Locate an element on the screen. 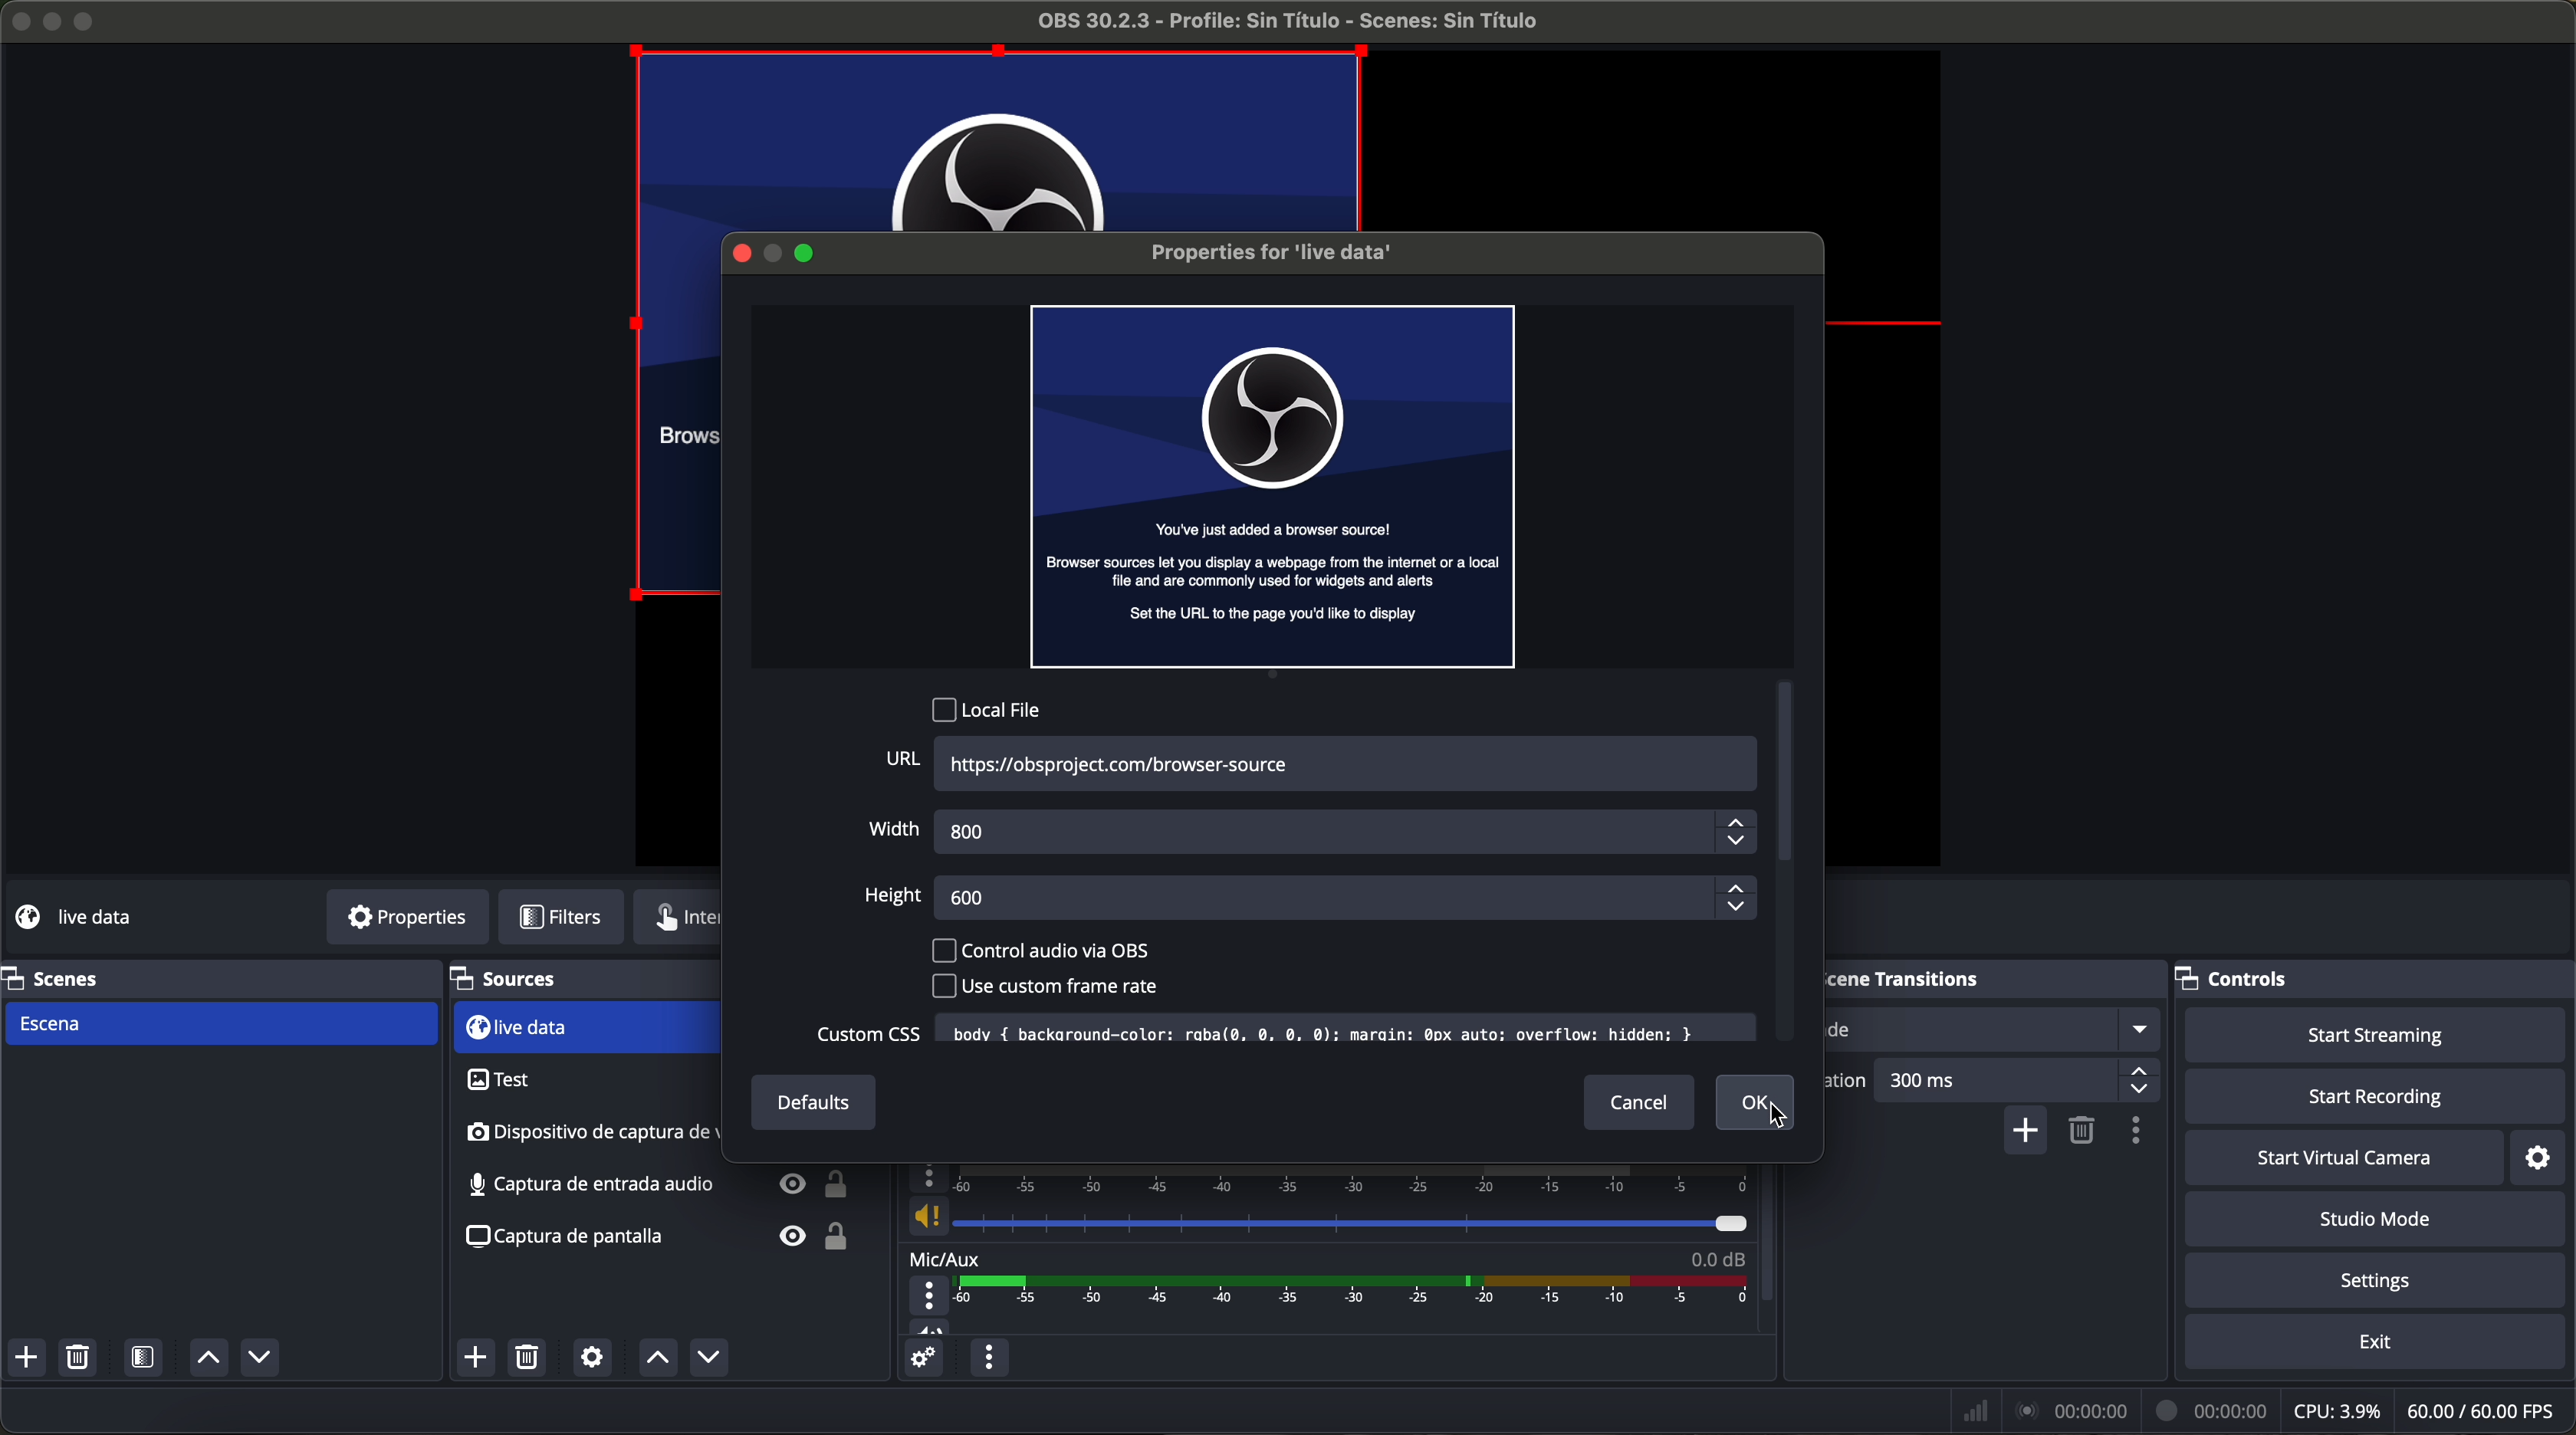  vol is located at coordinates (1328, 1218).